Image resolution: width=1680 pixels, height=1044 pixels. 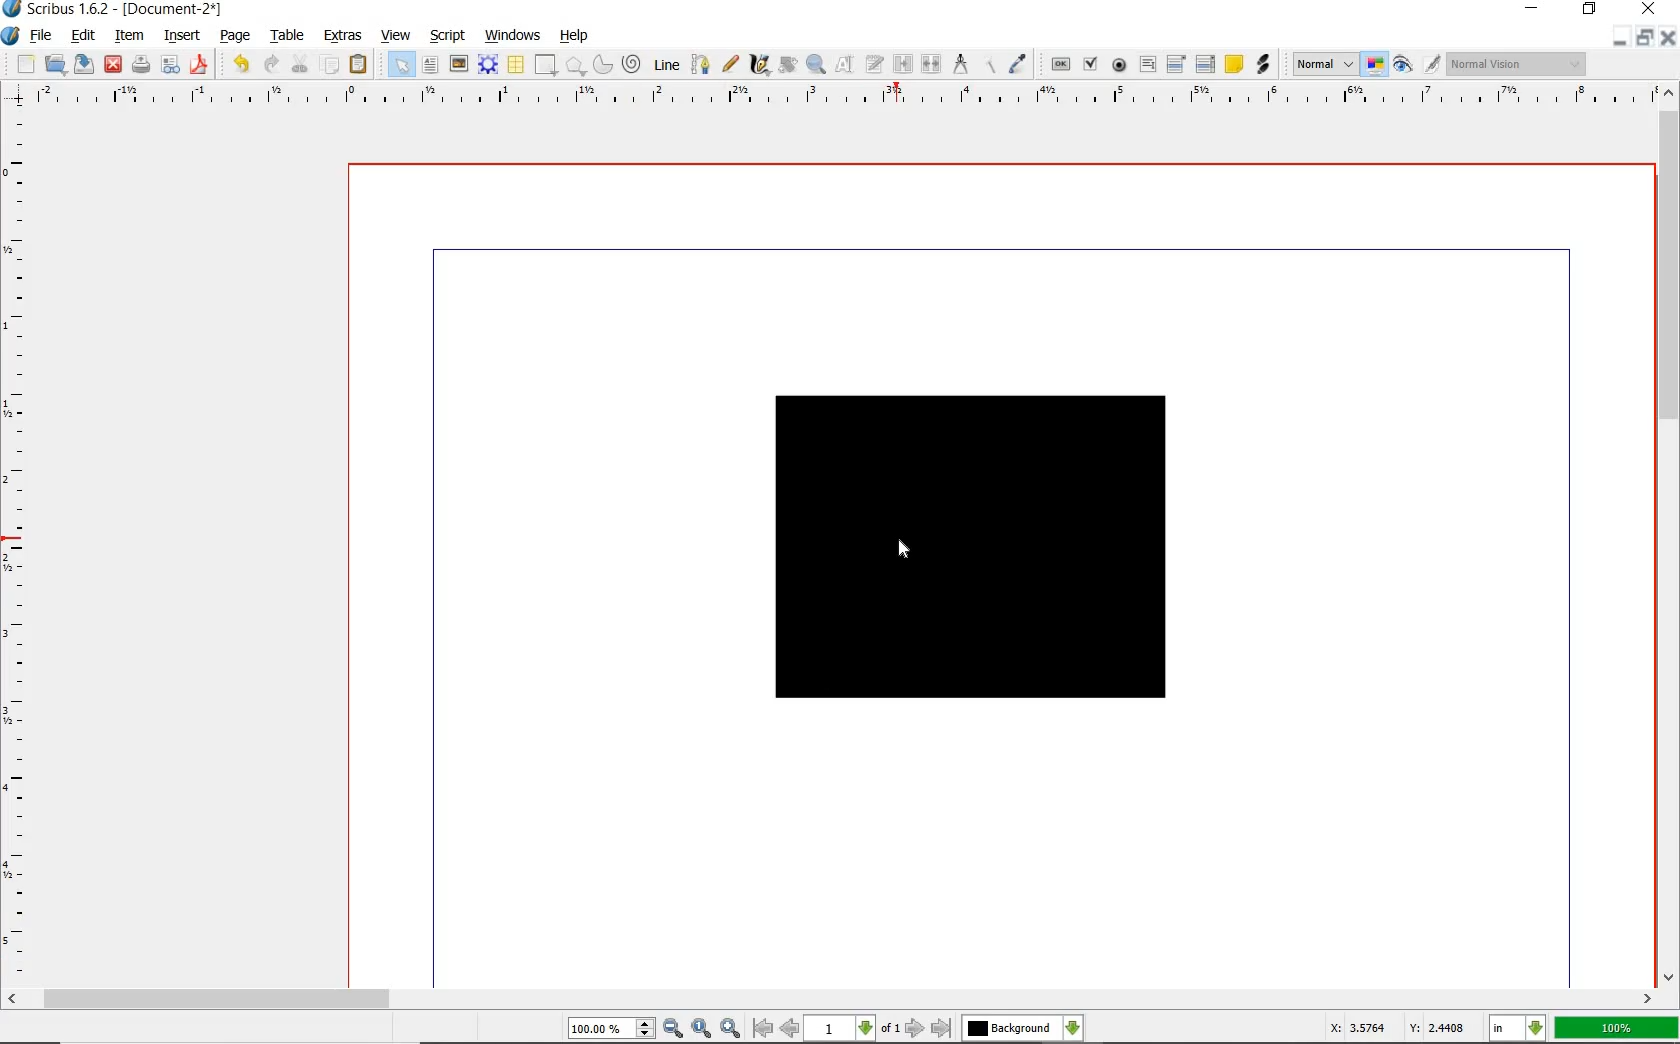 What do you see at coordinates (396, 35) in the screenshot?
I see `view` at bounding box center [396, 35].